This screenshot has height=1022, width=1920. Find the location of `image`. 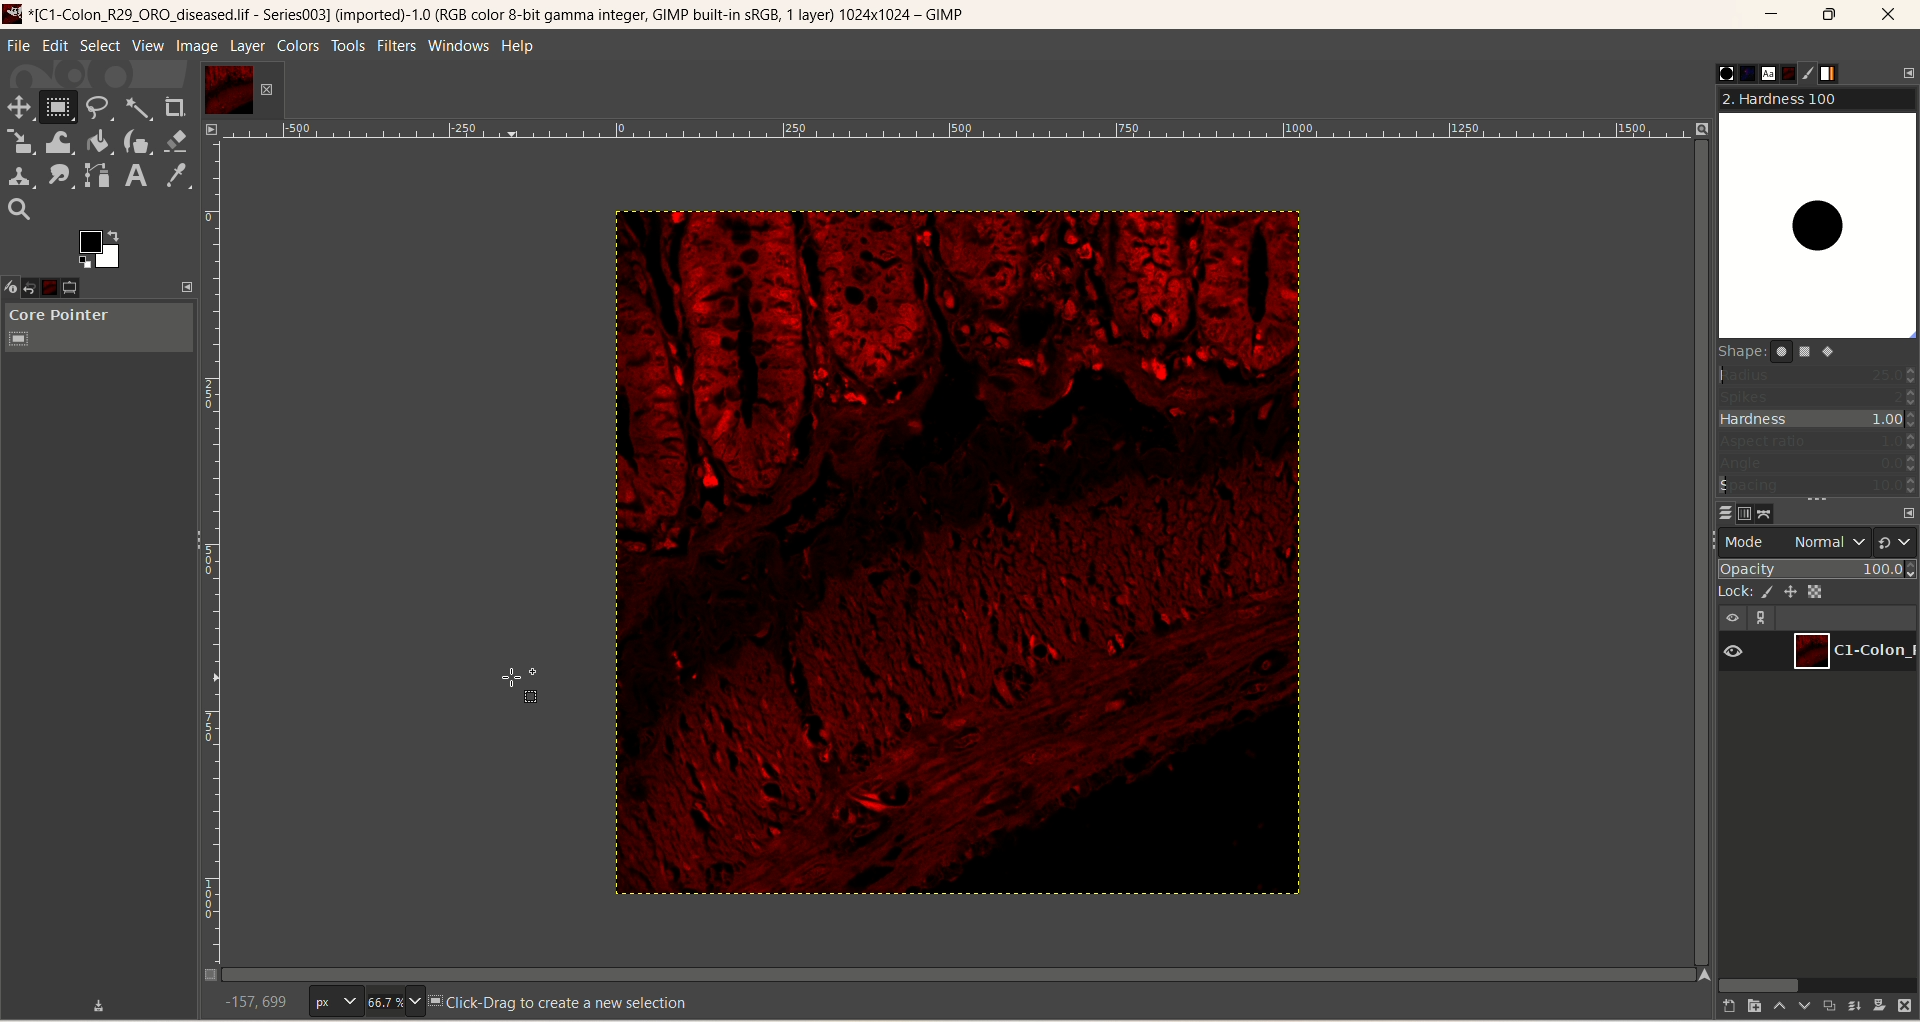

image is located at coordinates (941, 559).